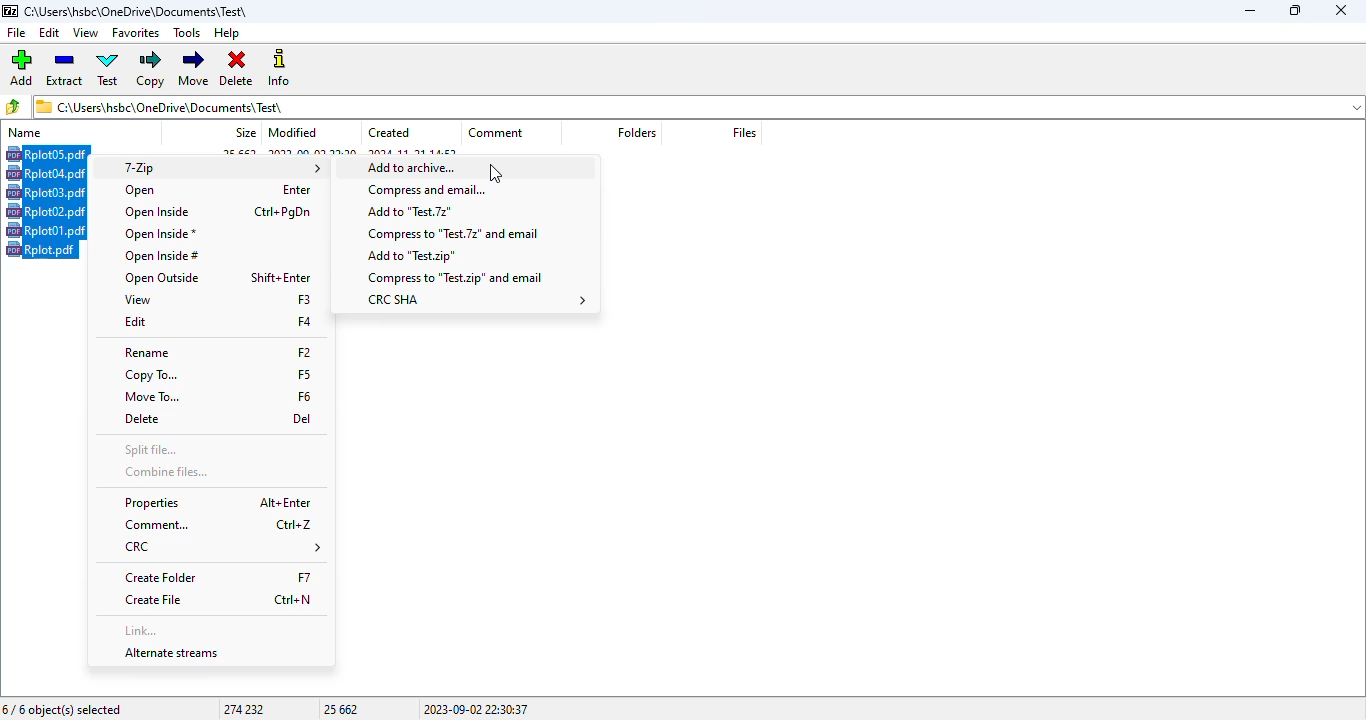  What do you see at coordinates (221, 547) in the screenshot?
I see `CRC` at bounding box center [221, 547].